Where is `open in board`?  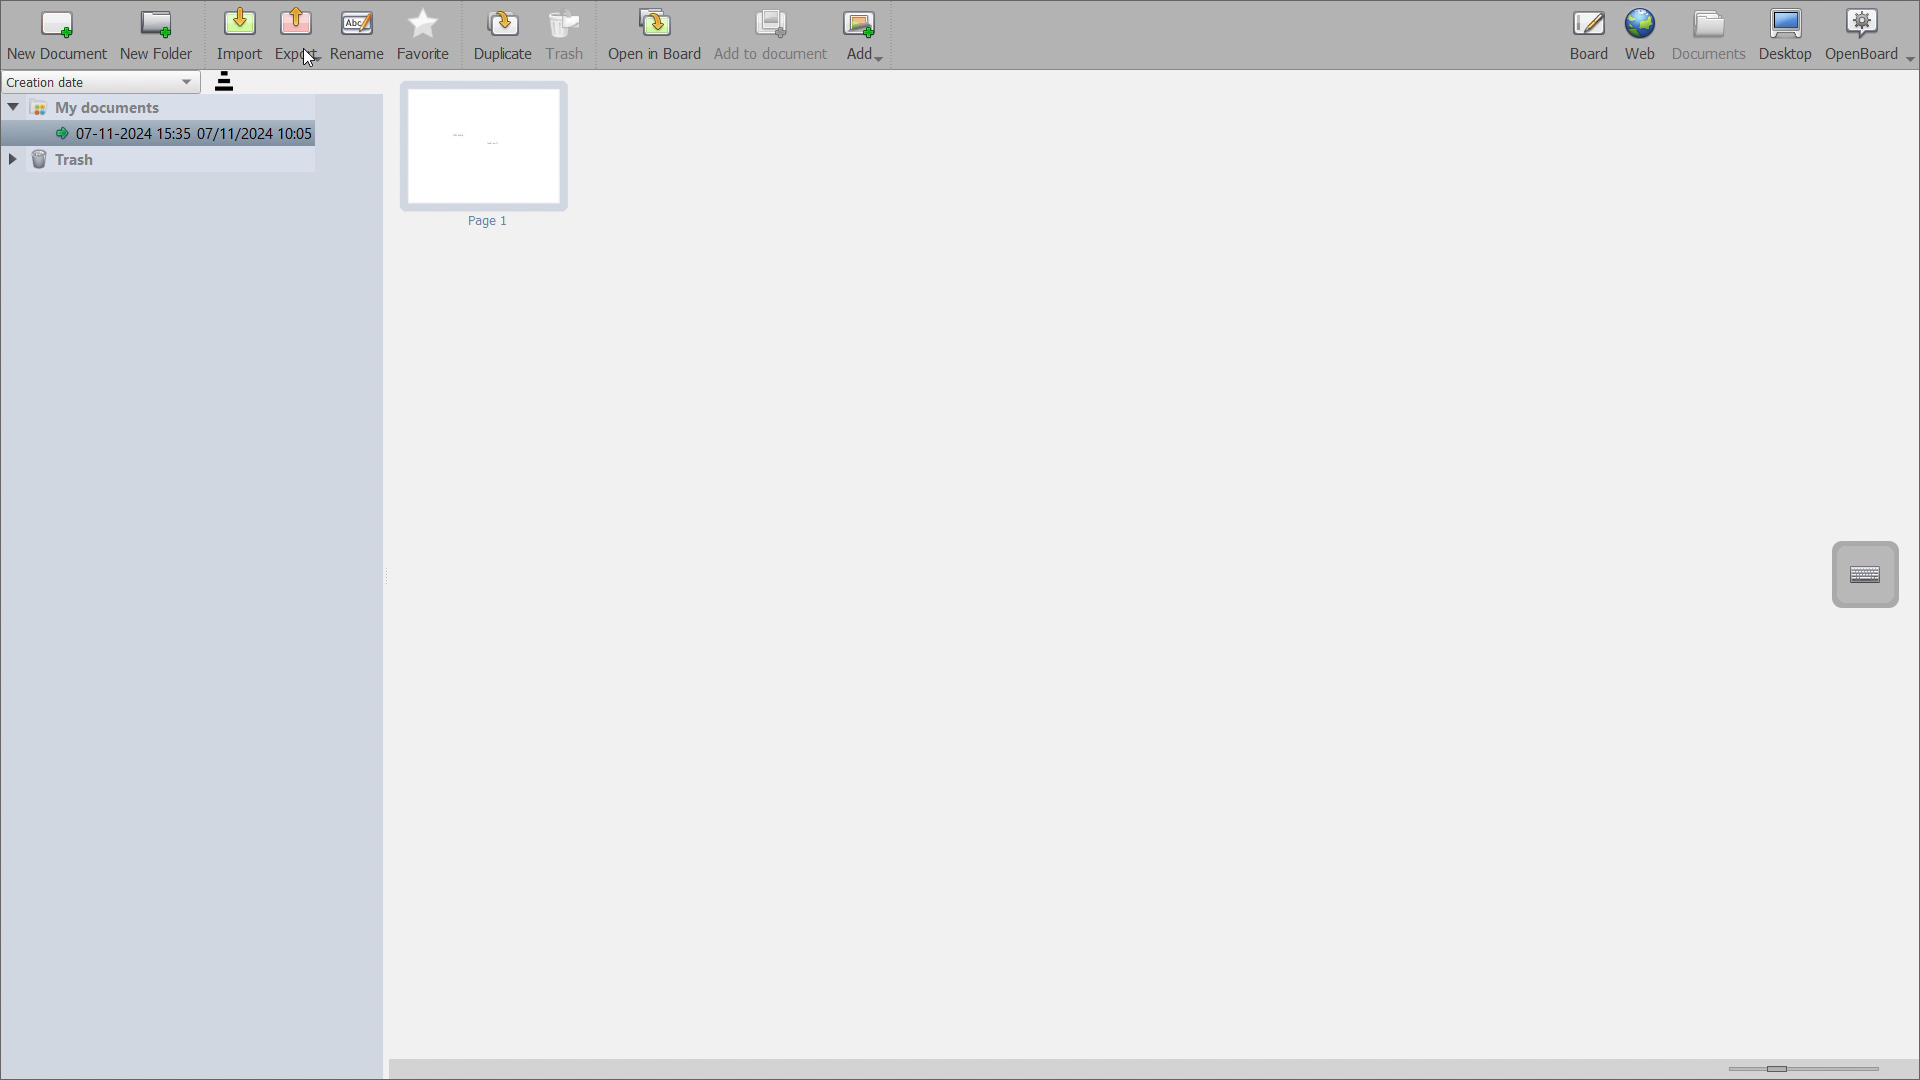
open in board is located at coordinates (654, 34).